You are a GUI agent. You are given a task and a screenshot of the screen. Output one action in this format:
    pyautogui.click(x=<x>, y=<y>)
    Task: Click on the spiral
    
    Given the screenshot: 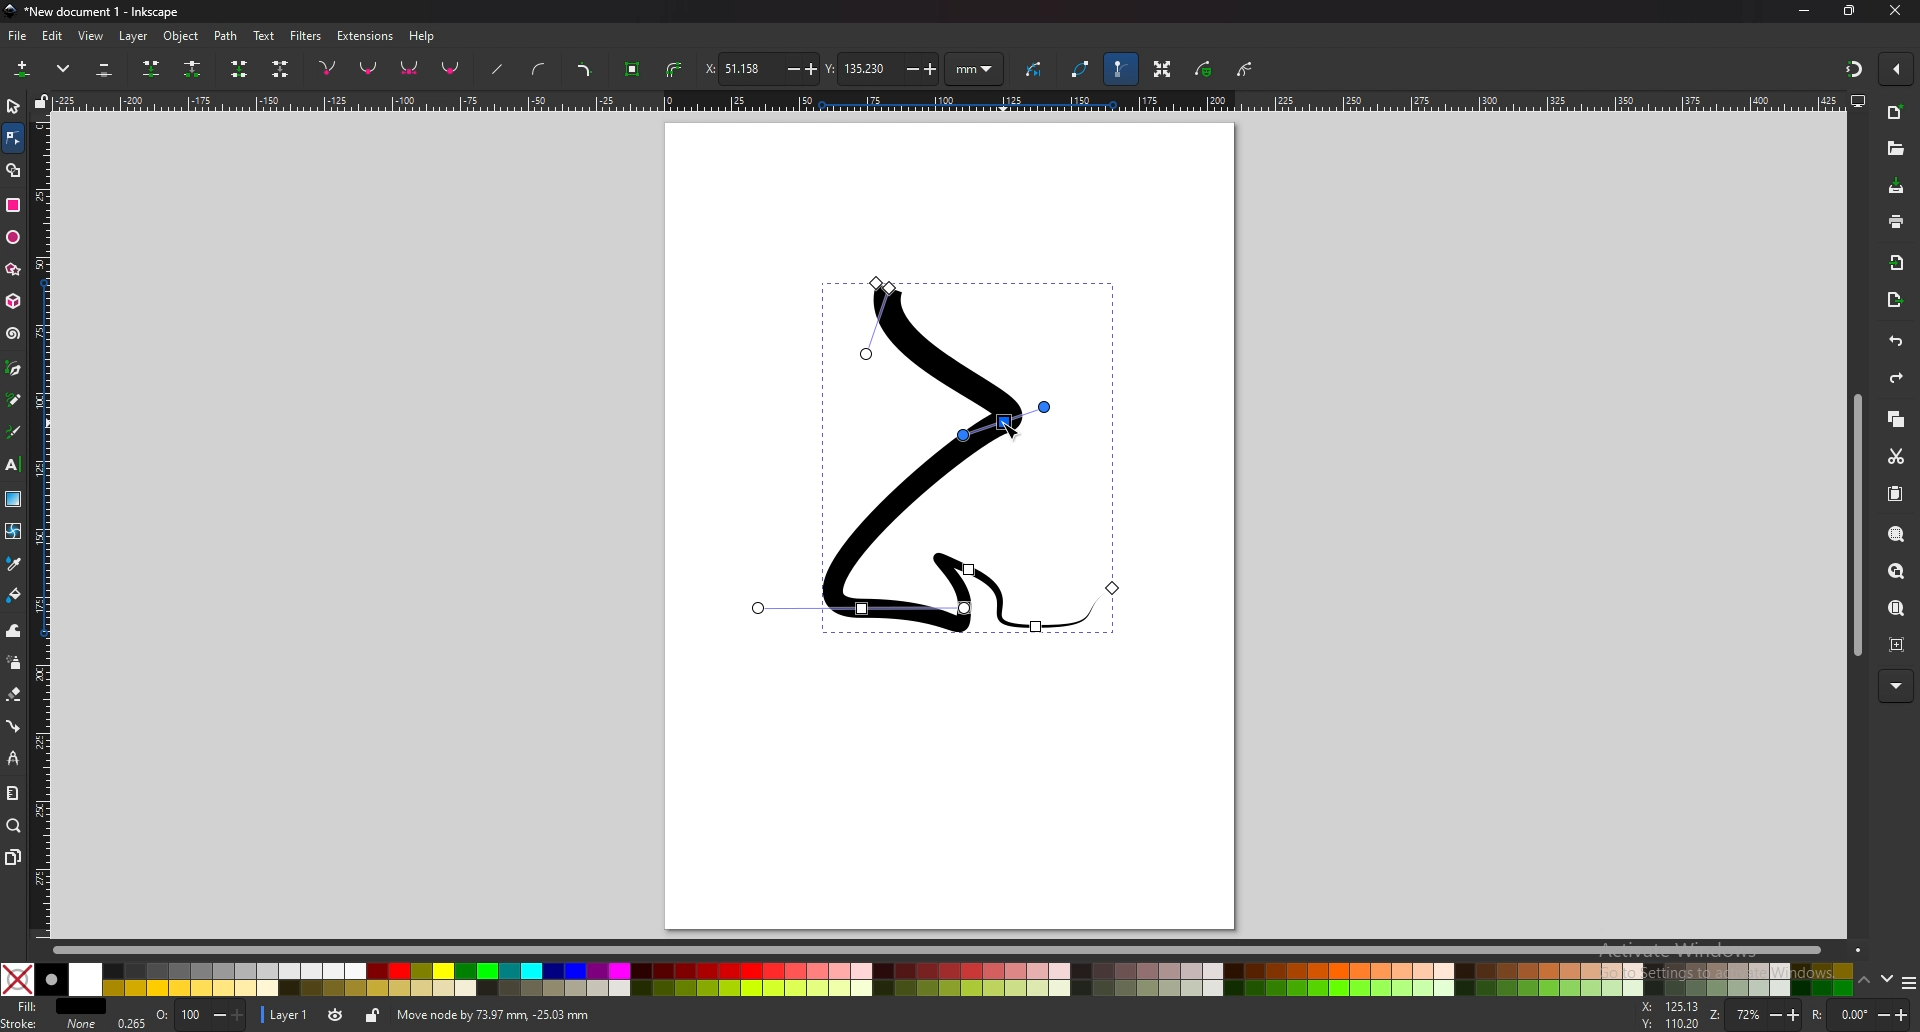 What is the action you would take?
    pyautogui.click(x=12, y=334)
    